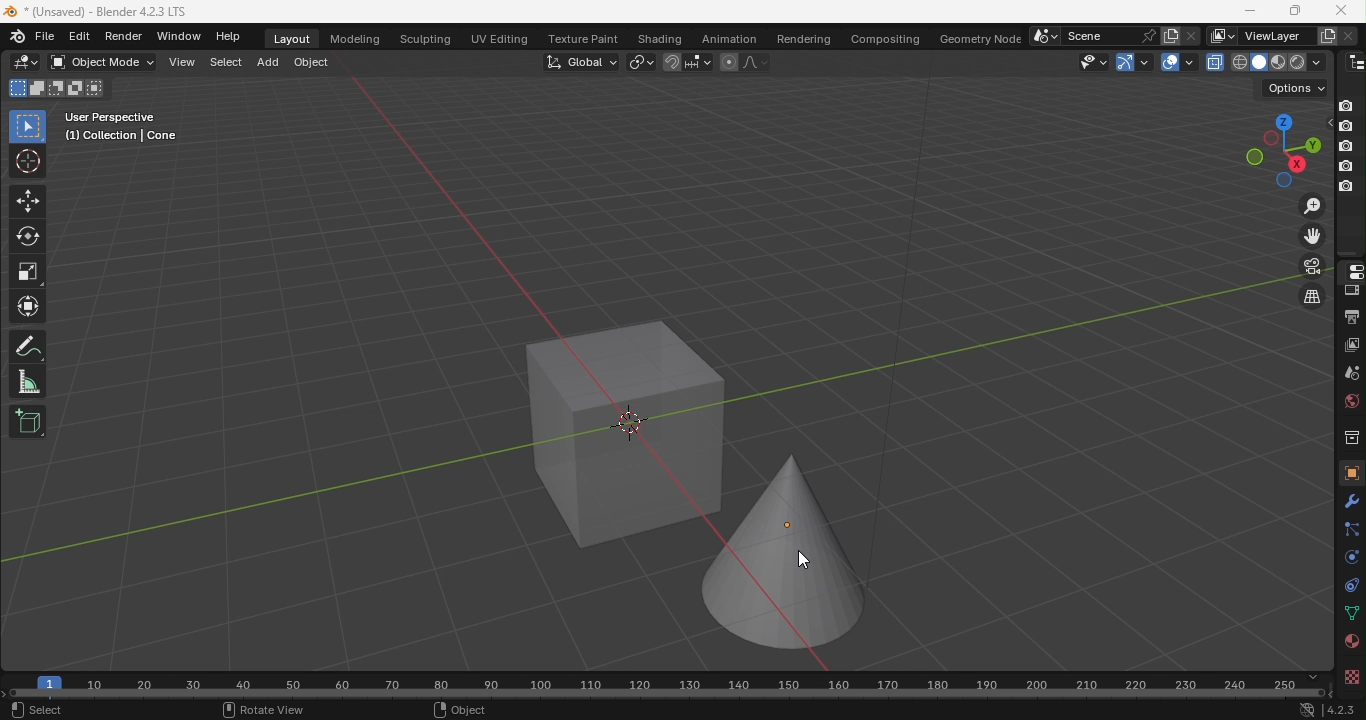 The image size is (1366, 720). Describe the element at coordinates (1342, 711) in the screenshot. I see `Version` at that location.